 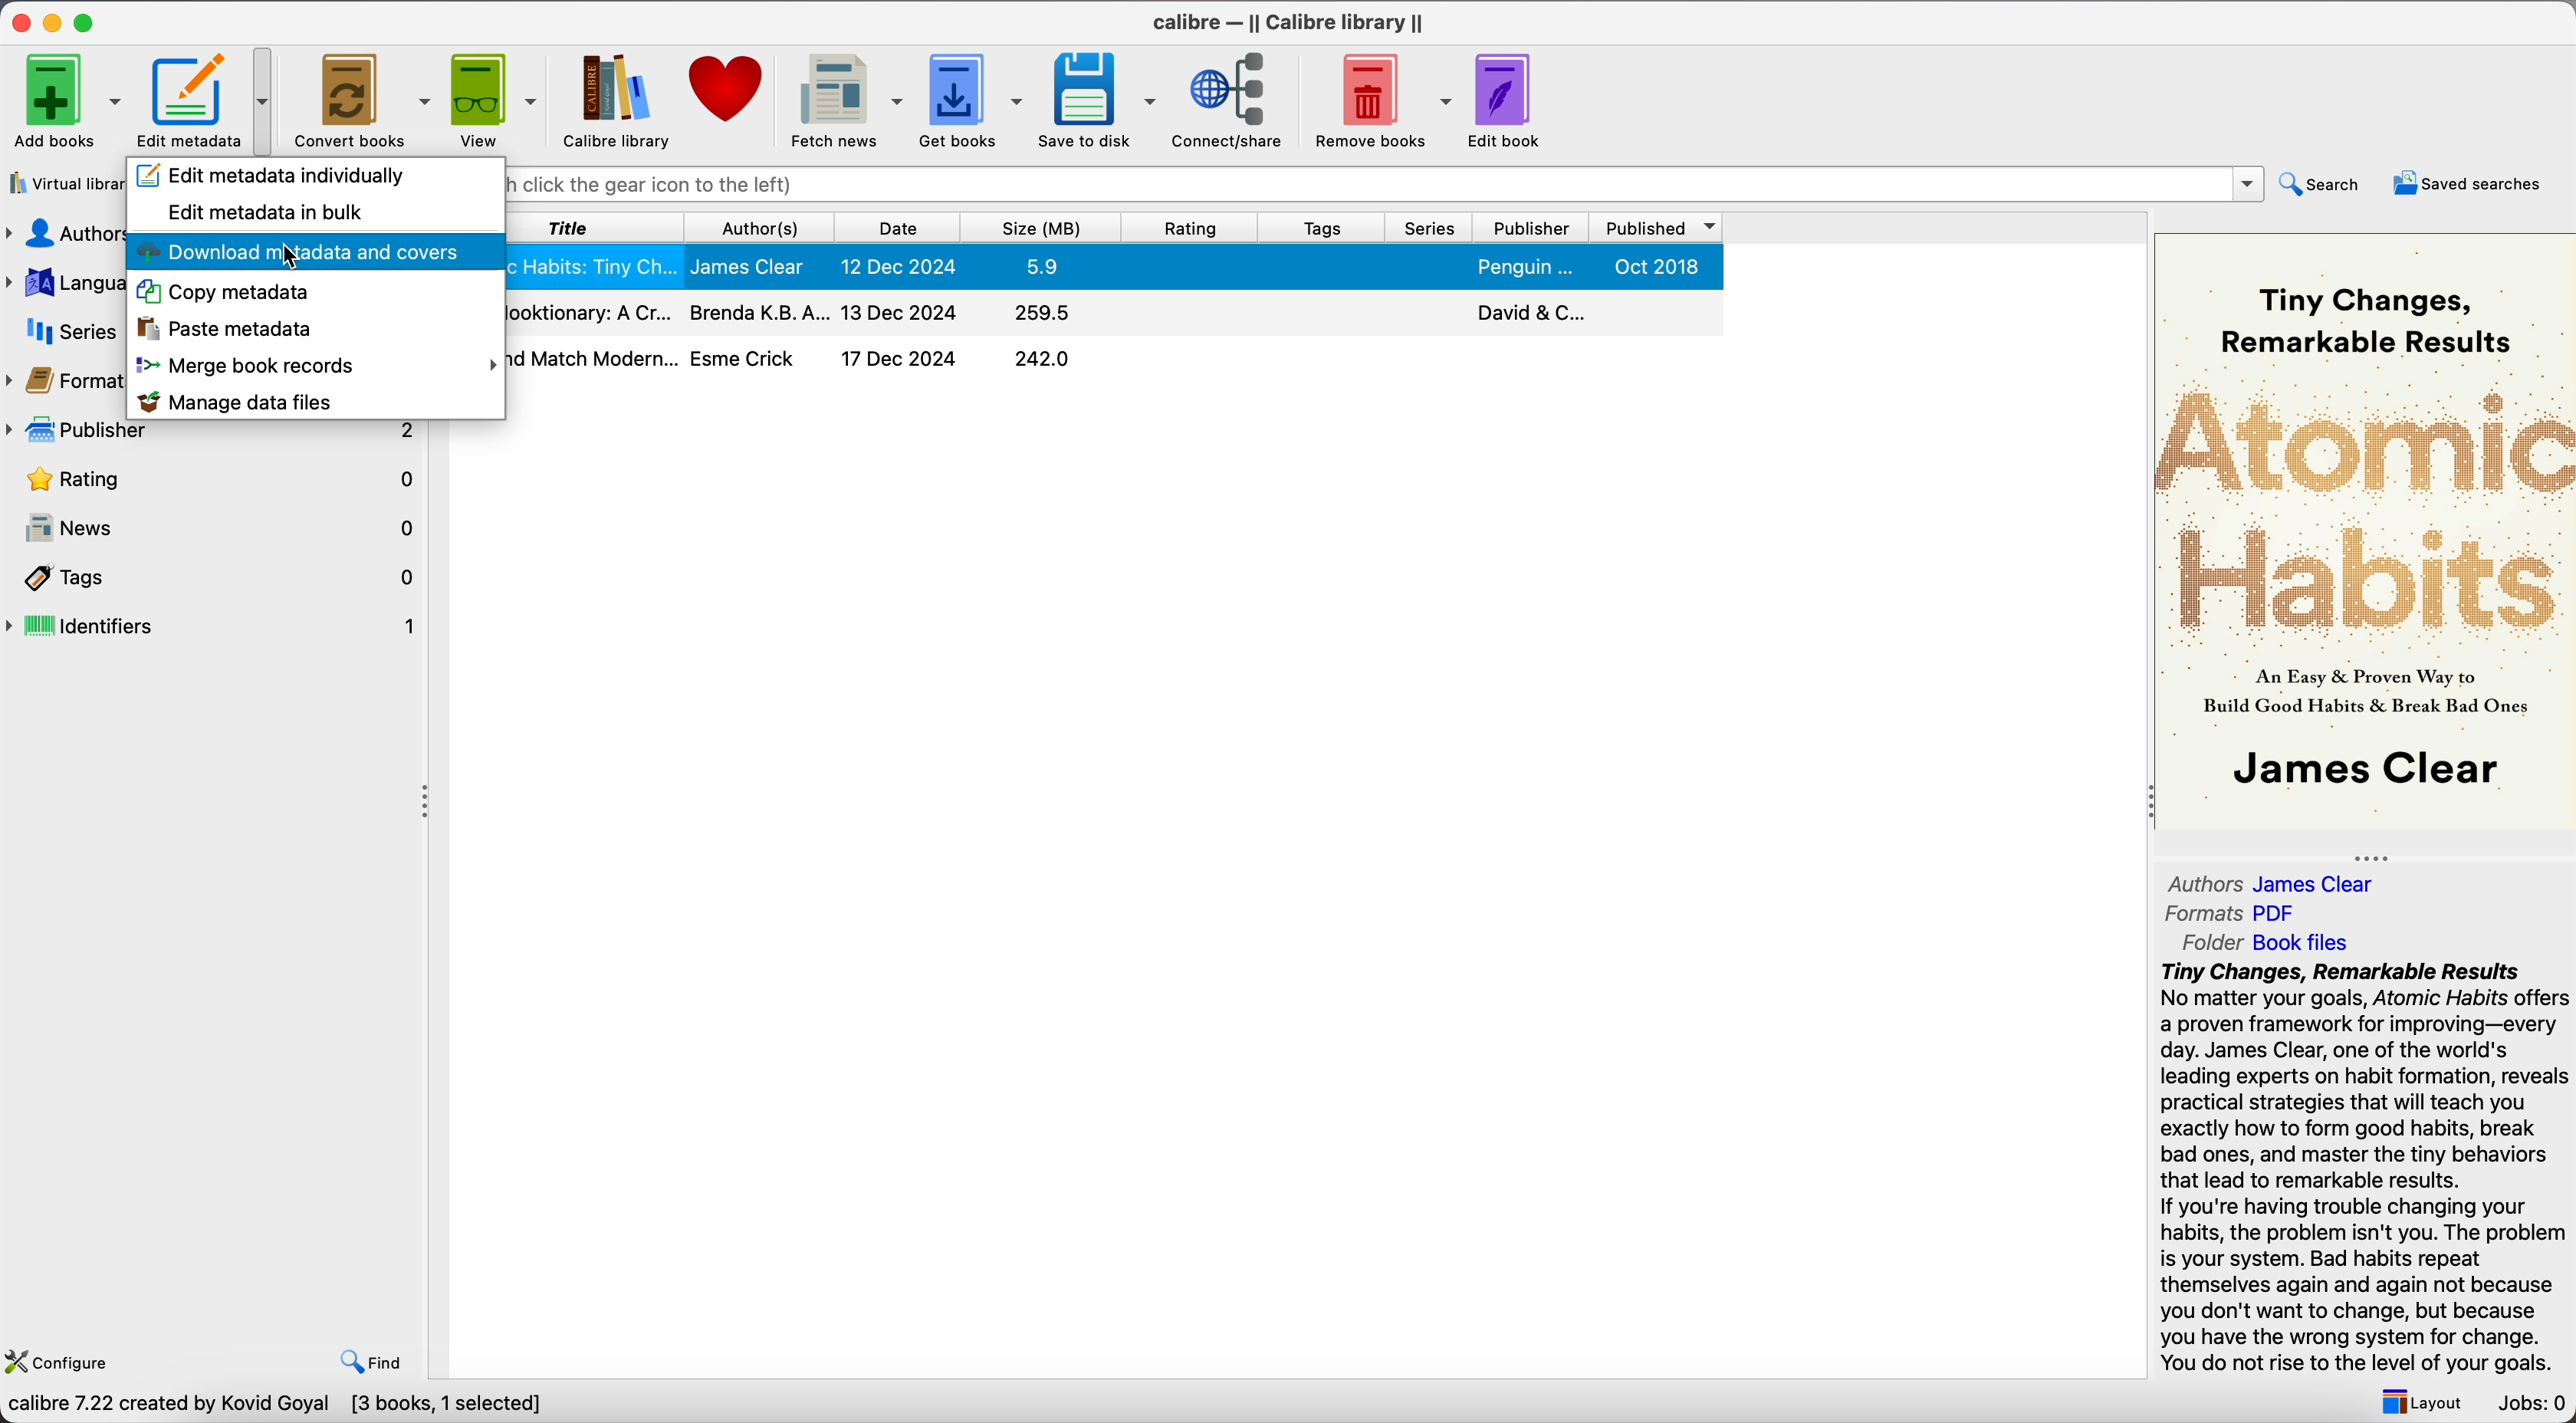 What do you see at coordinates (1529, 228) in the screenshot?
I see `publisher` at bounding box center [1529, 228].